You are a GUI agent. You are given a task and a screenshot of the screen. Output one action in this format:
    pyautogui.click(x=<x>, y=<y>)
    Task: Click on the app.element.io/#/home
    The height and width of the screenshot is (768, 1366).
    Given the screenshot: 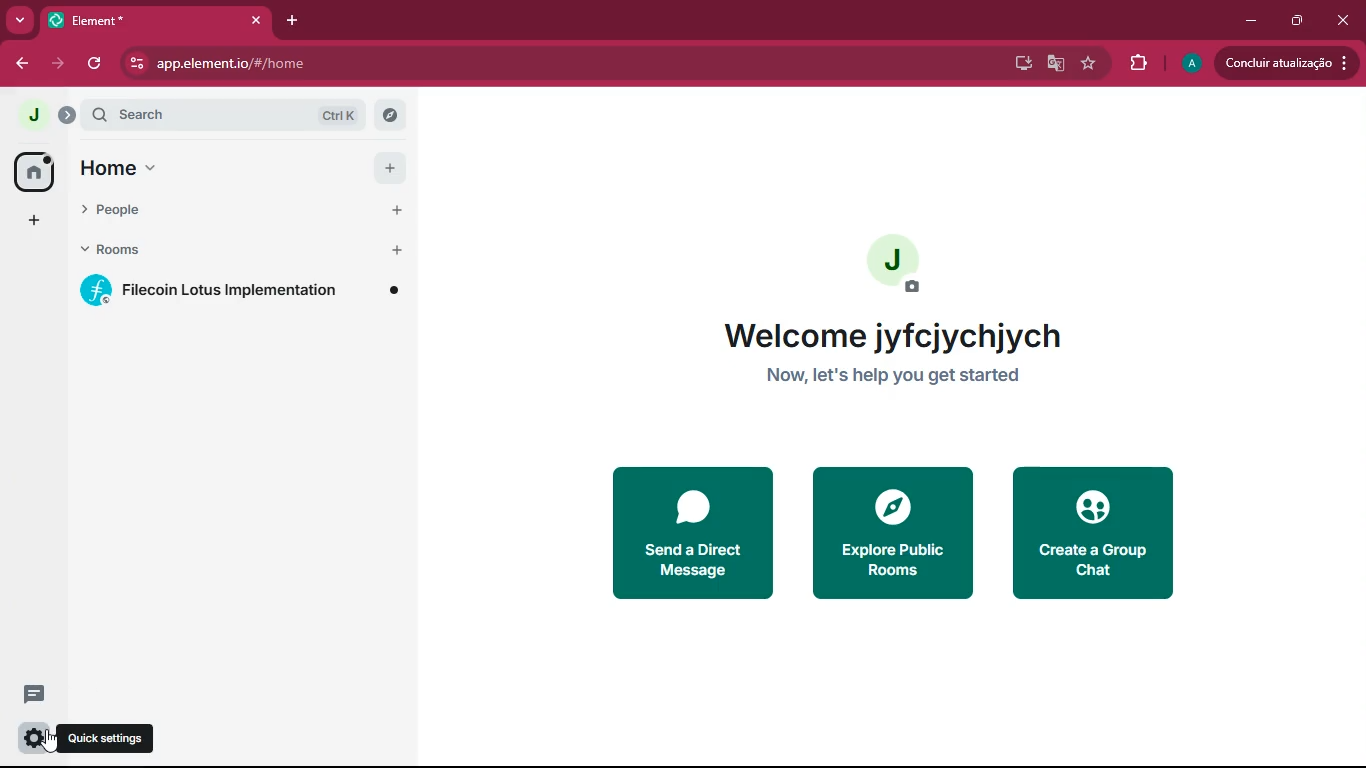 What is the action you would take?
    pyautogui.click(x=318, y=63)
    